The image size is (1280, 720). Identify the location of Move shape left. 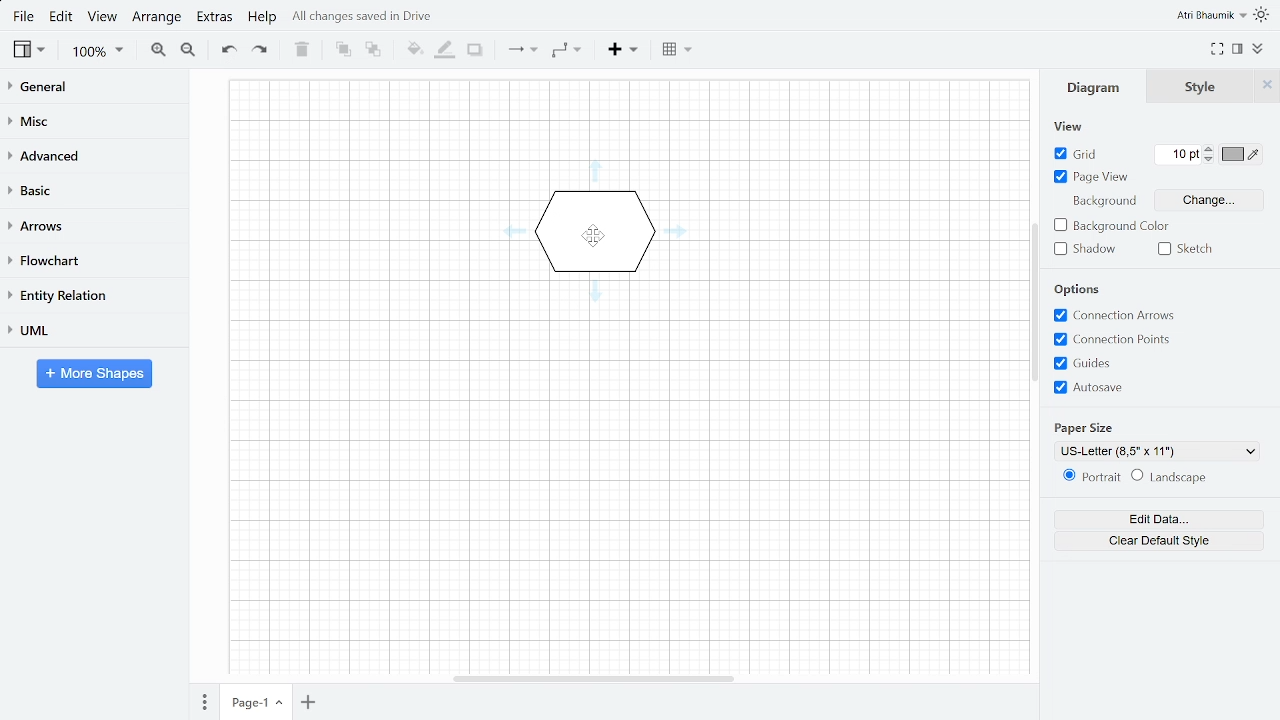
(515, 231).